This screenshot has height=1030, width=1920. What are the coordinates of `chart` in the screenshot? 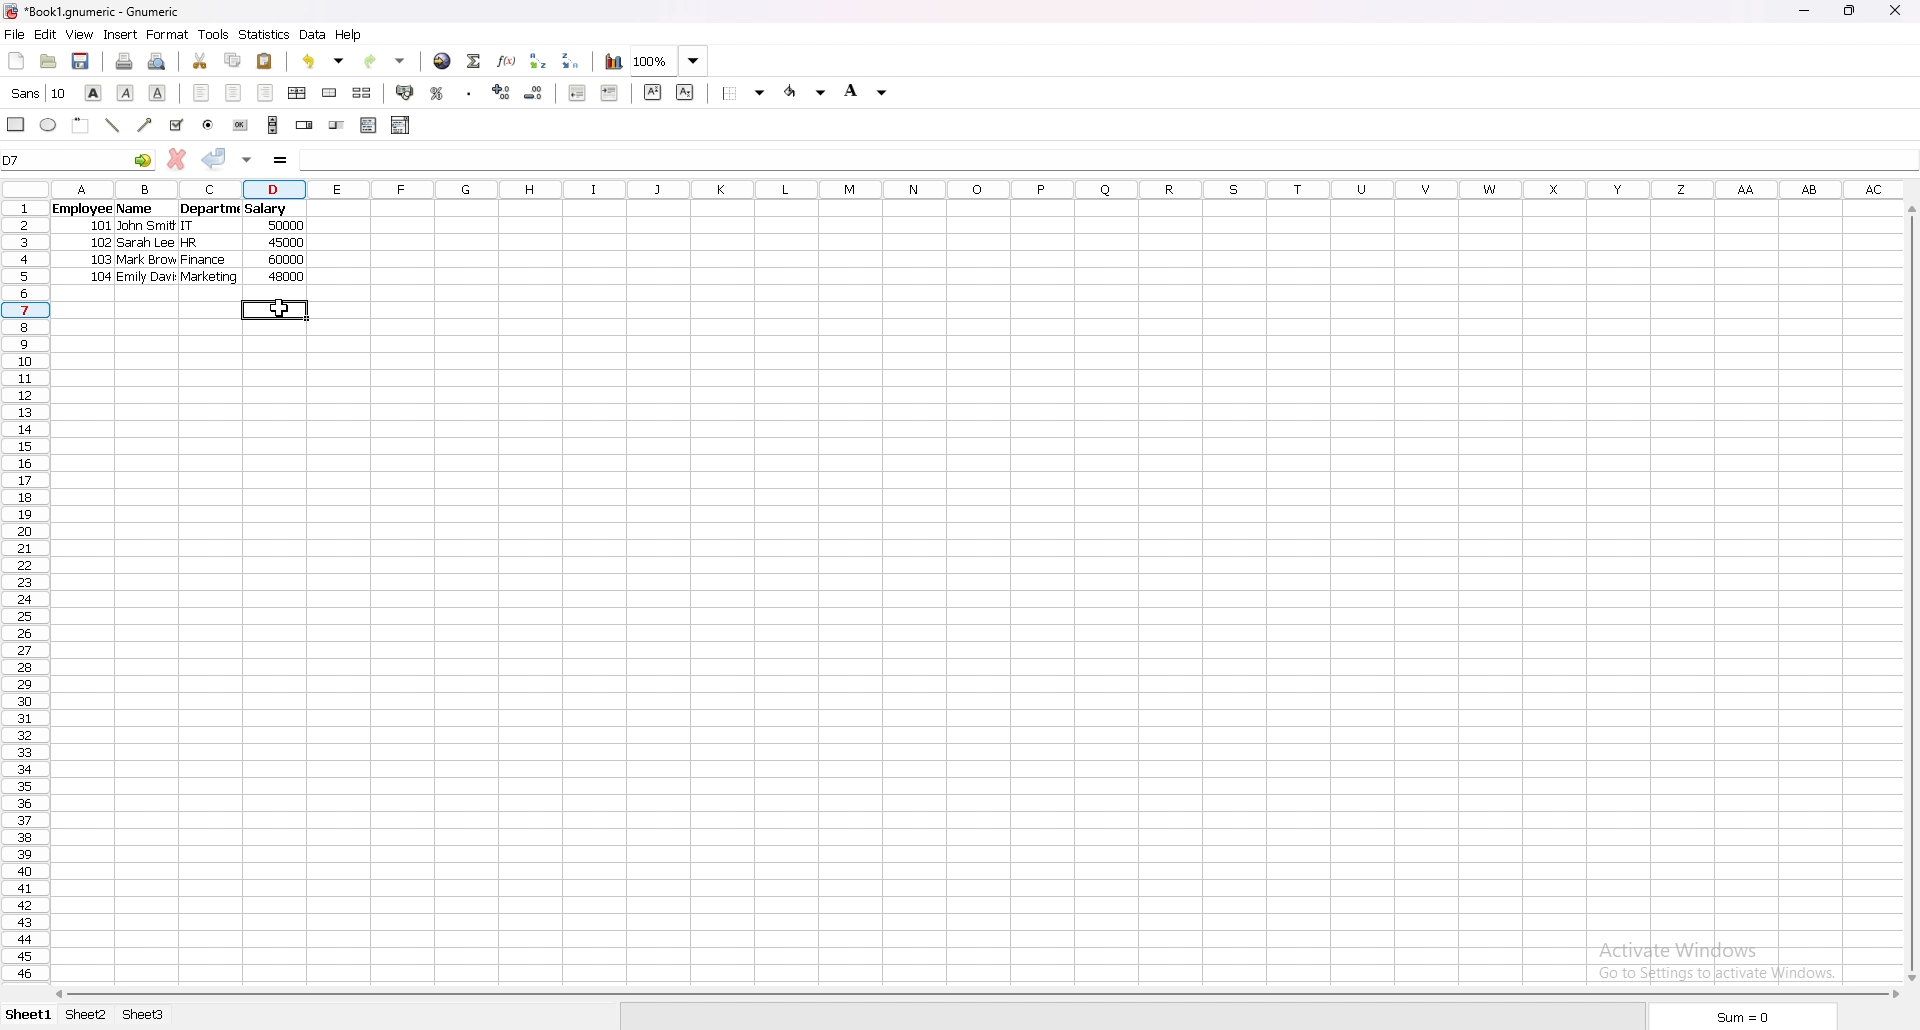 It's located at (614, 62).